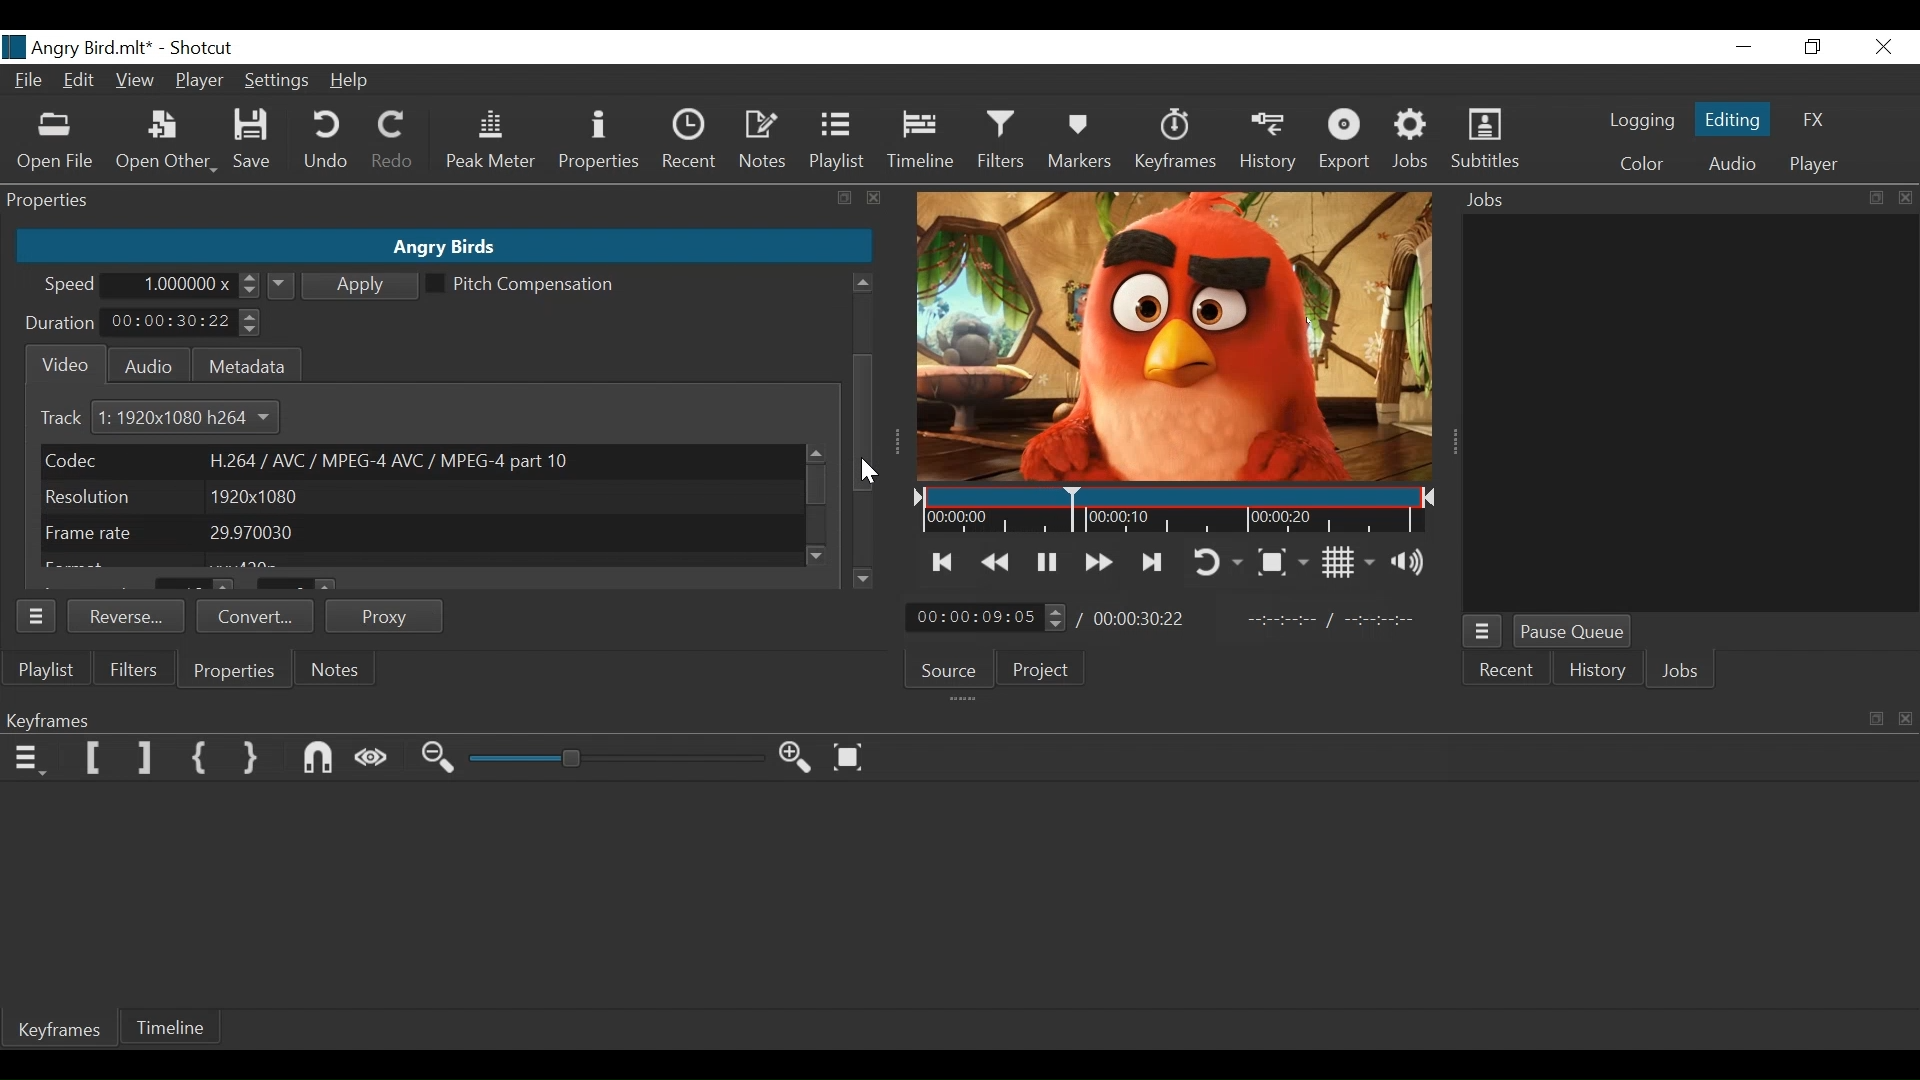 This screenshot has height=1080, width=1920. What do you see at coordinates (274, 83) in the screenshot?
I see `Settings` at bounding box center [274, 83].